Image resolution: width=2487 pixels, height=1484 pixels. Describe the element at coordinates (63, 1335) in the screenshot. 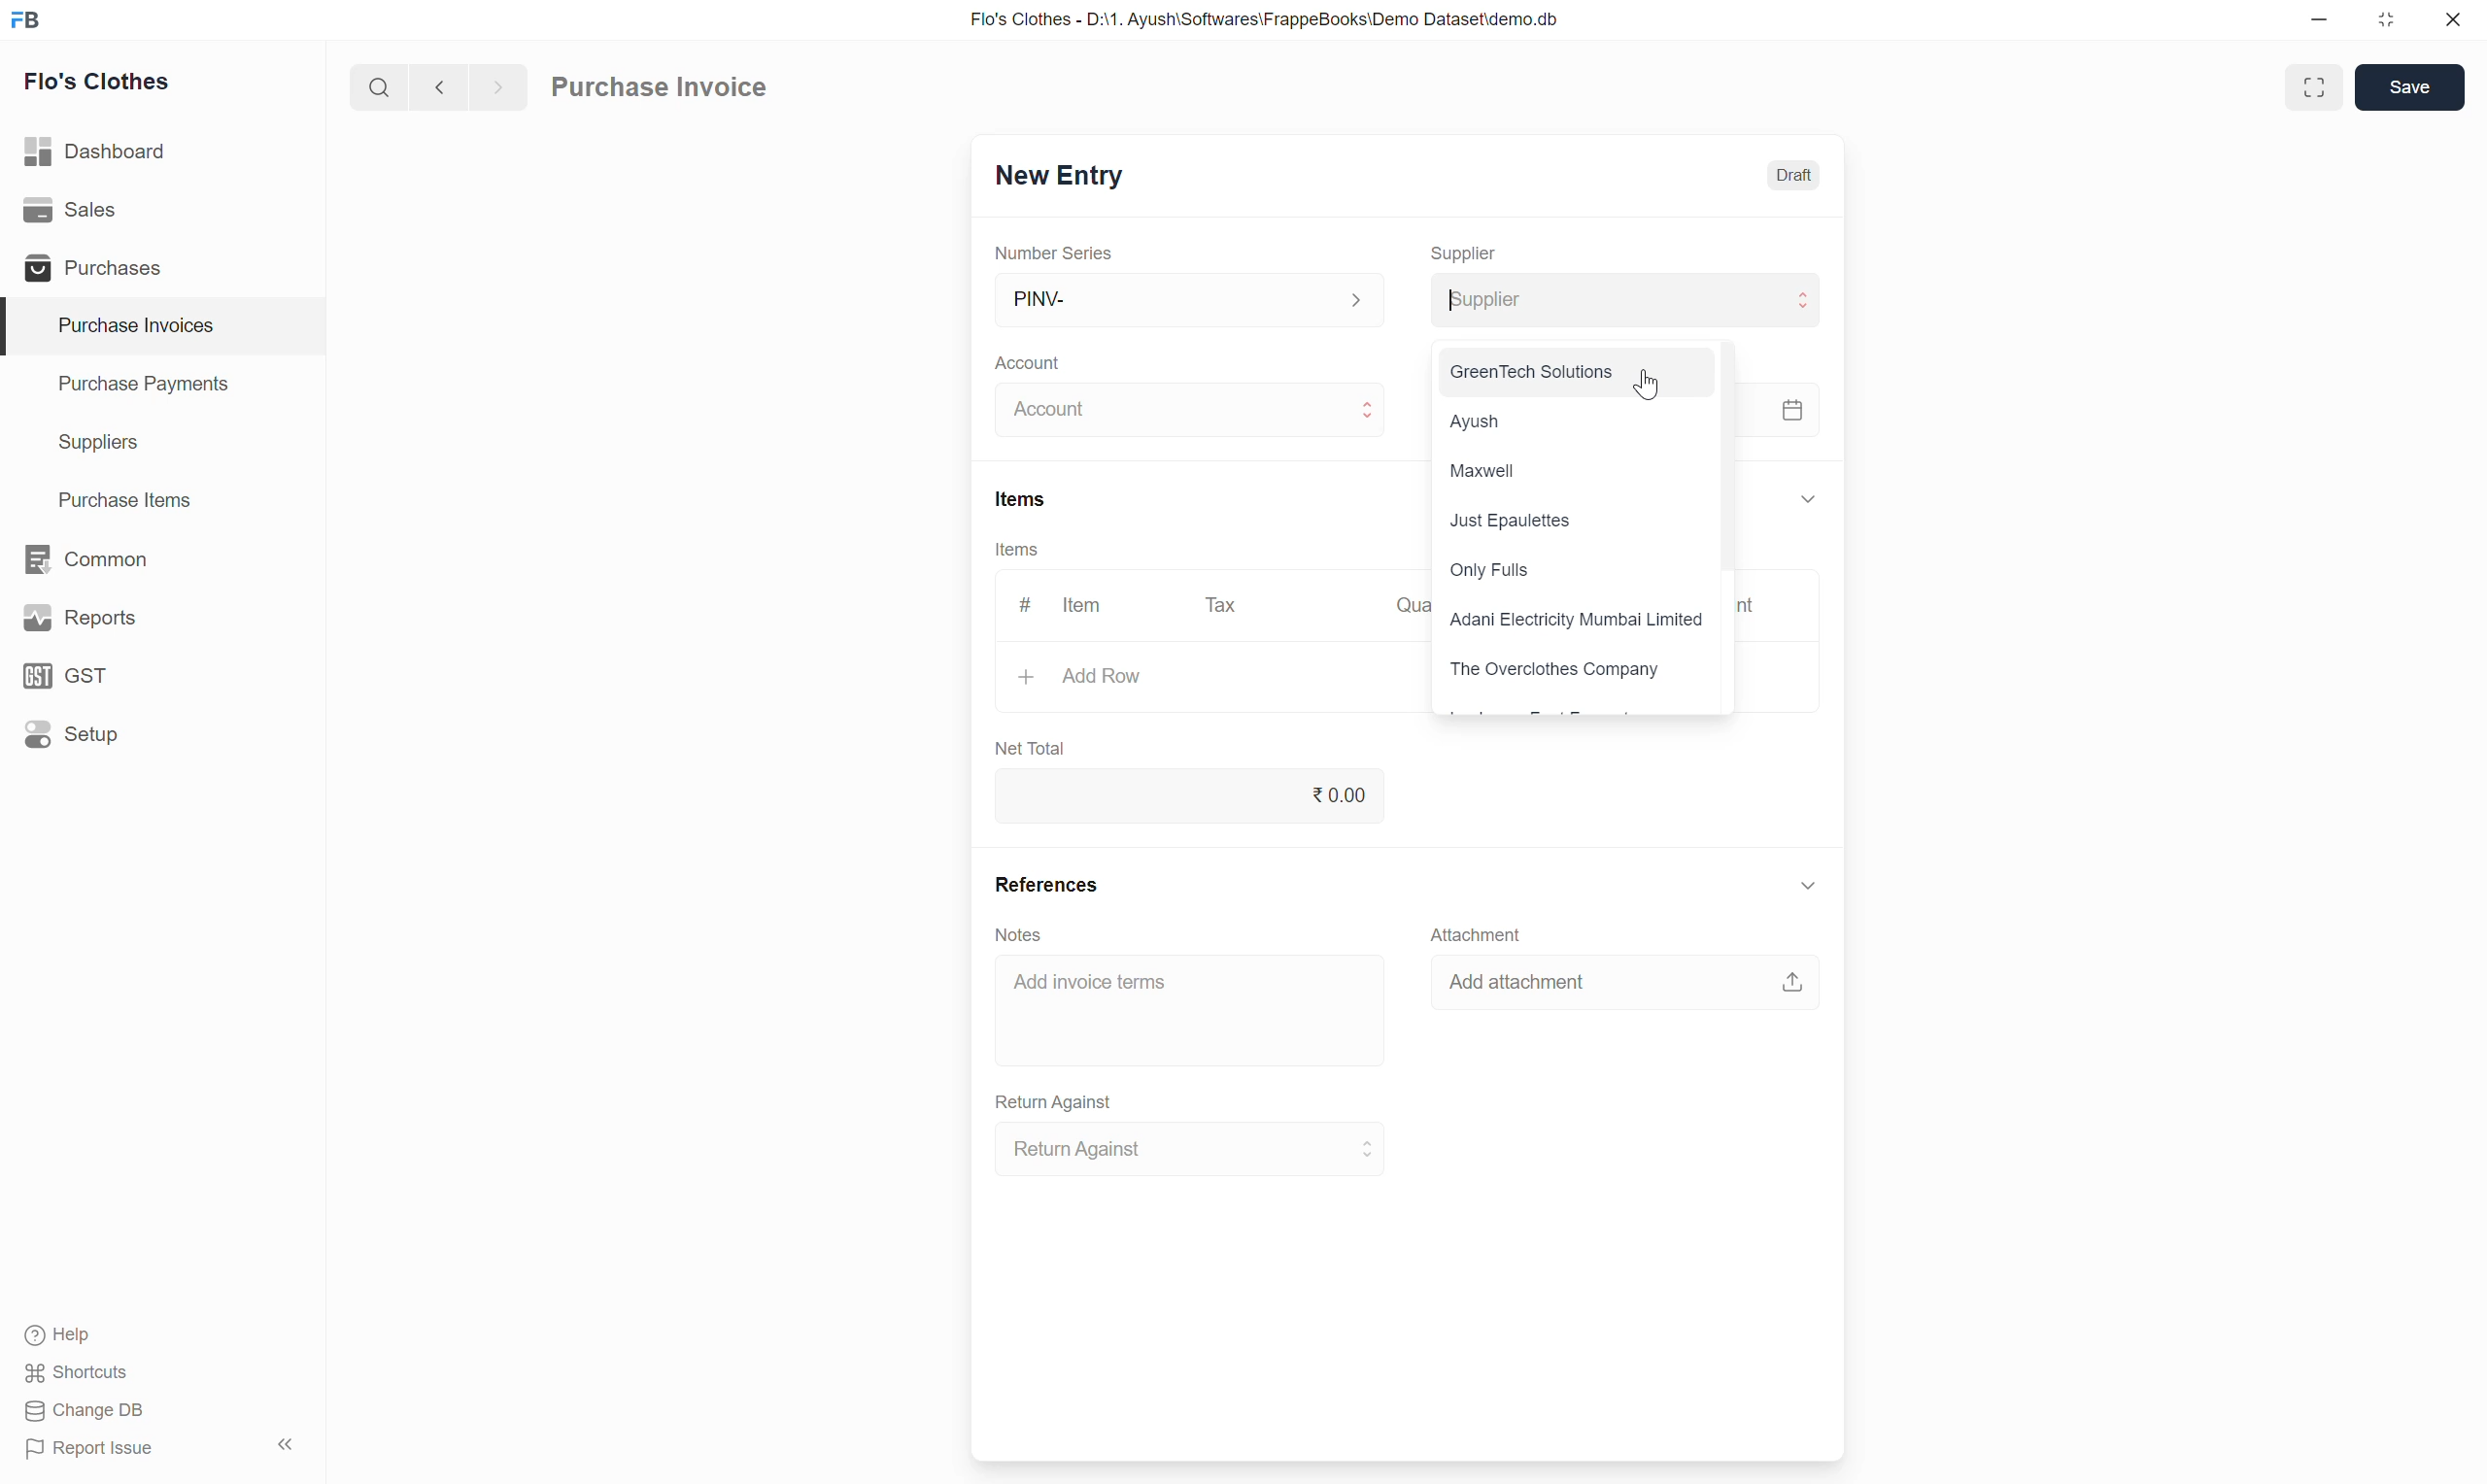

I see `Help` at that location.